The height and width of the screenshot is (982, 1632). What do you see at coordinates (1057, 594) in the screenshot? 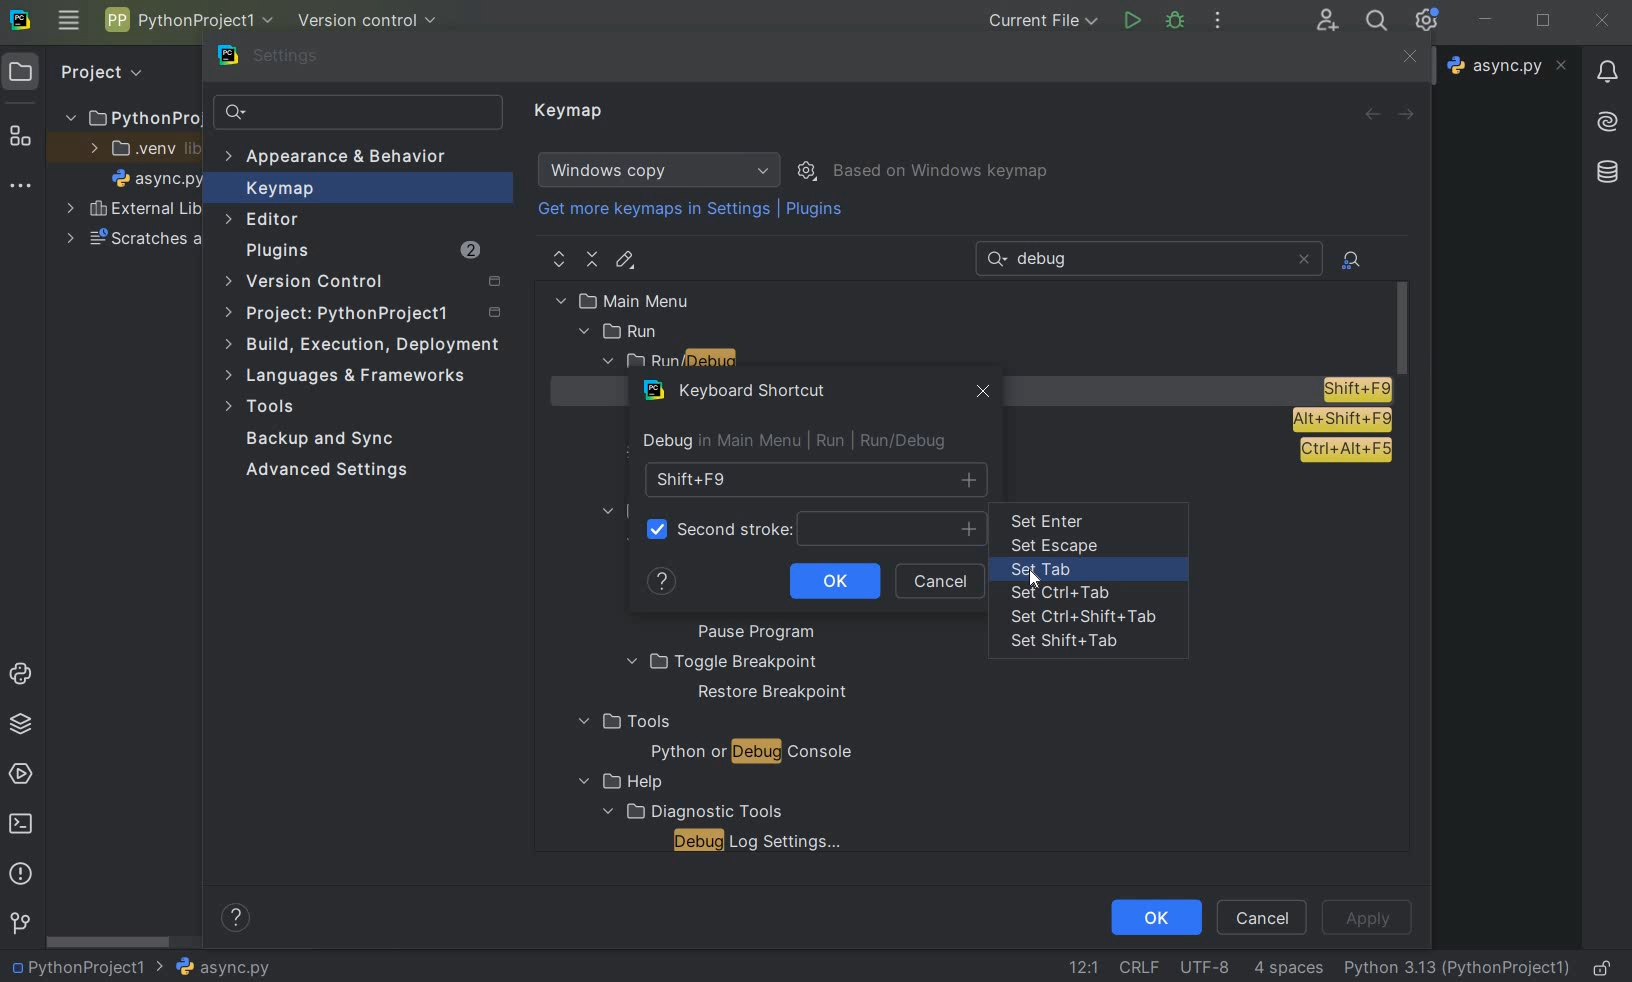
I see `set Ctrl+Tab` at bounding box center [1057, 594].